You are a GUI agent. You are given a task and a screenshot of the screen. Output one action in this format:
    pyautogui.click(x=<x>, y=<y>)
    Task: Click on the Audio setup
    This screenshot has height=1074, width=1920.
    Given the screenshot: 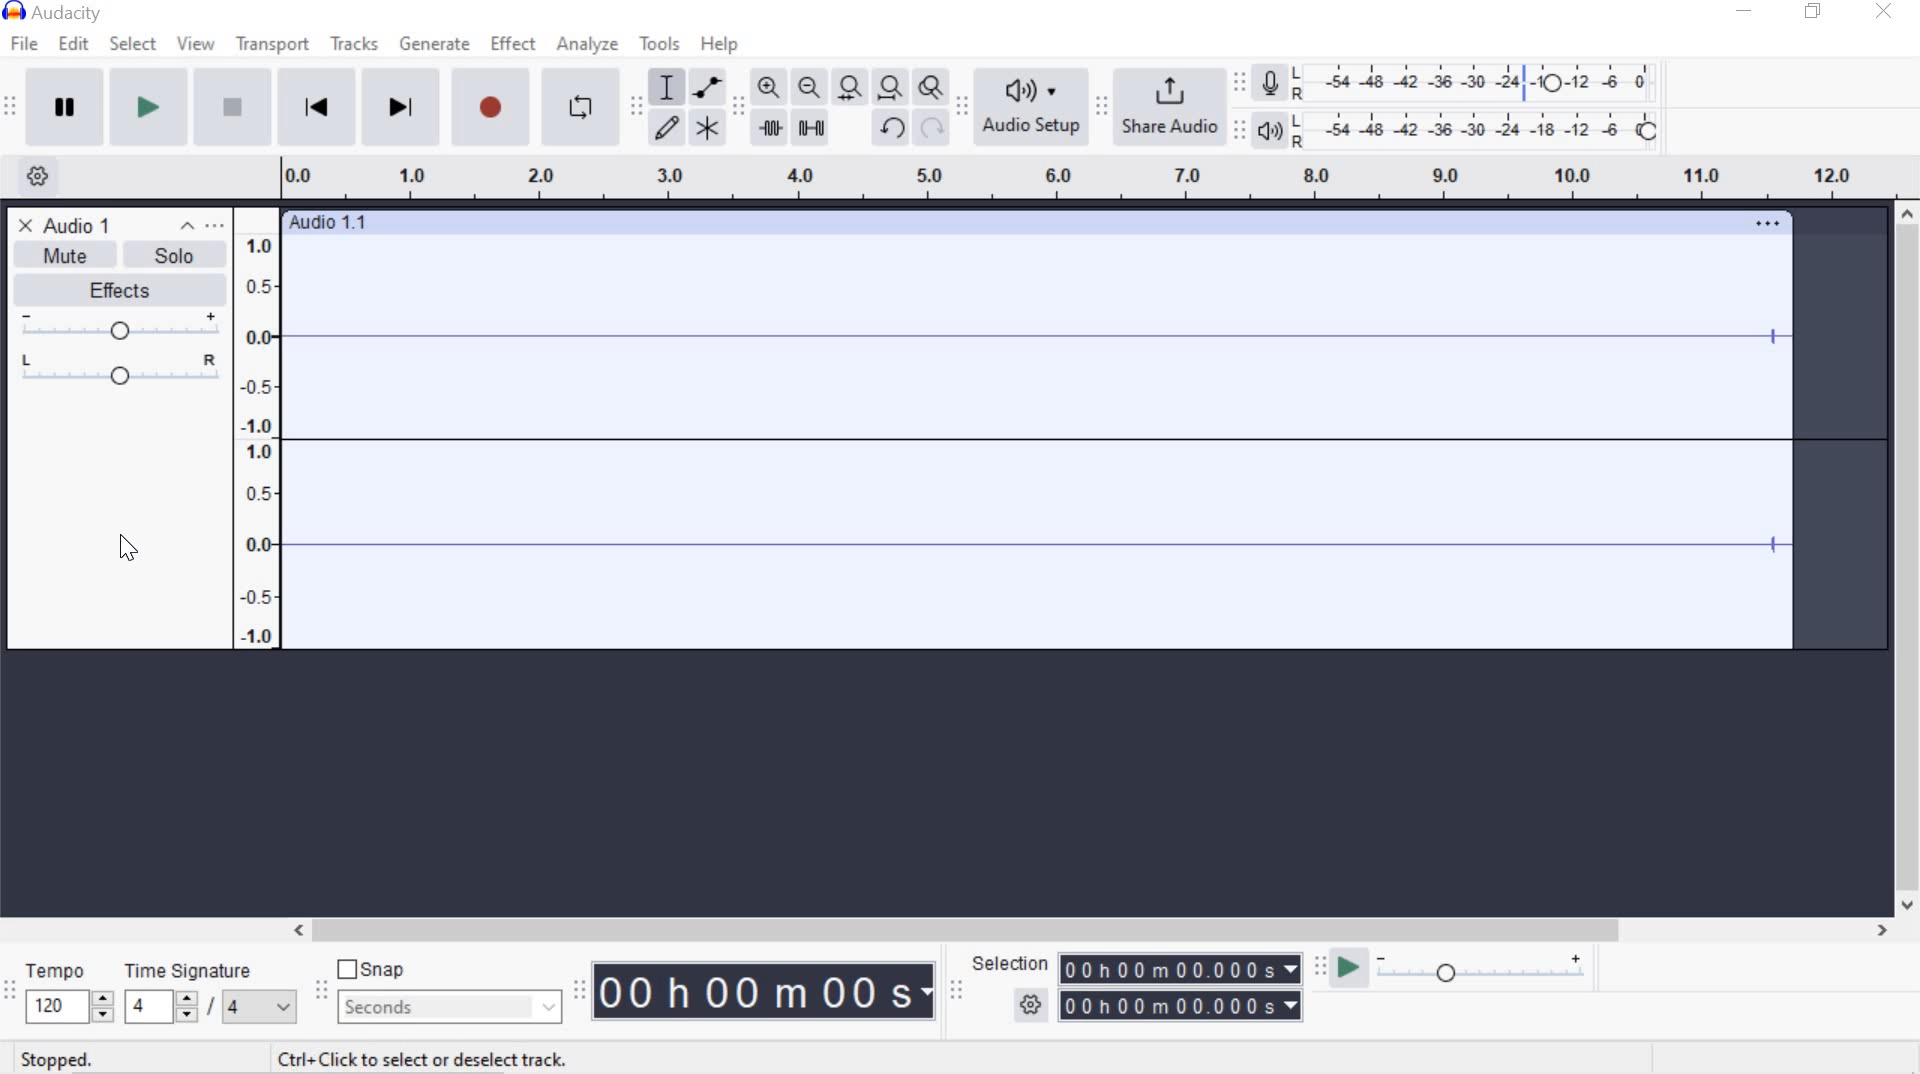 What is the action you would take?
    pyautogui.click(x=1031, y=107)
    